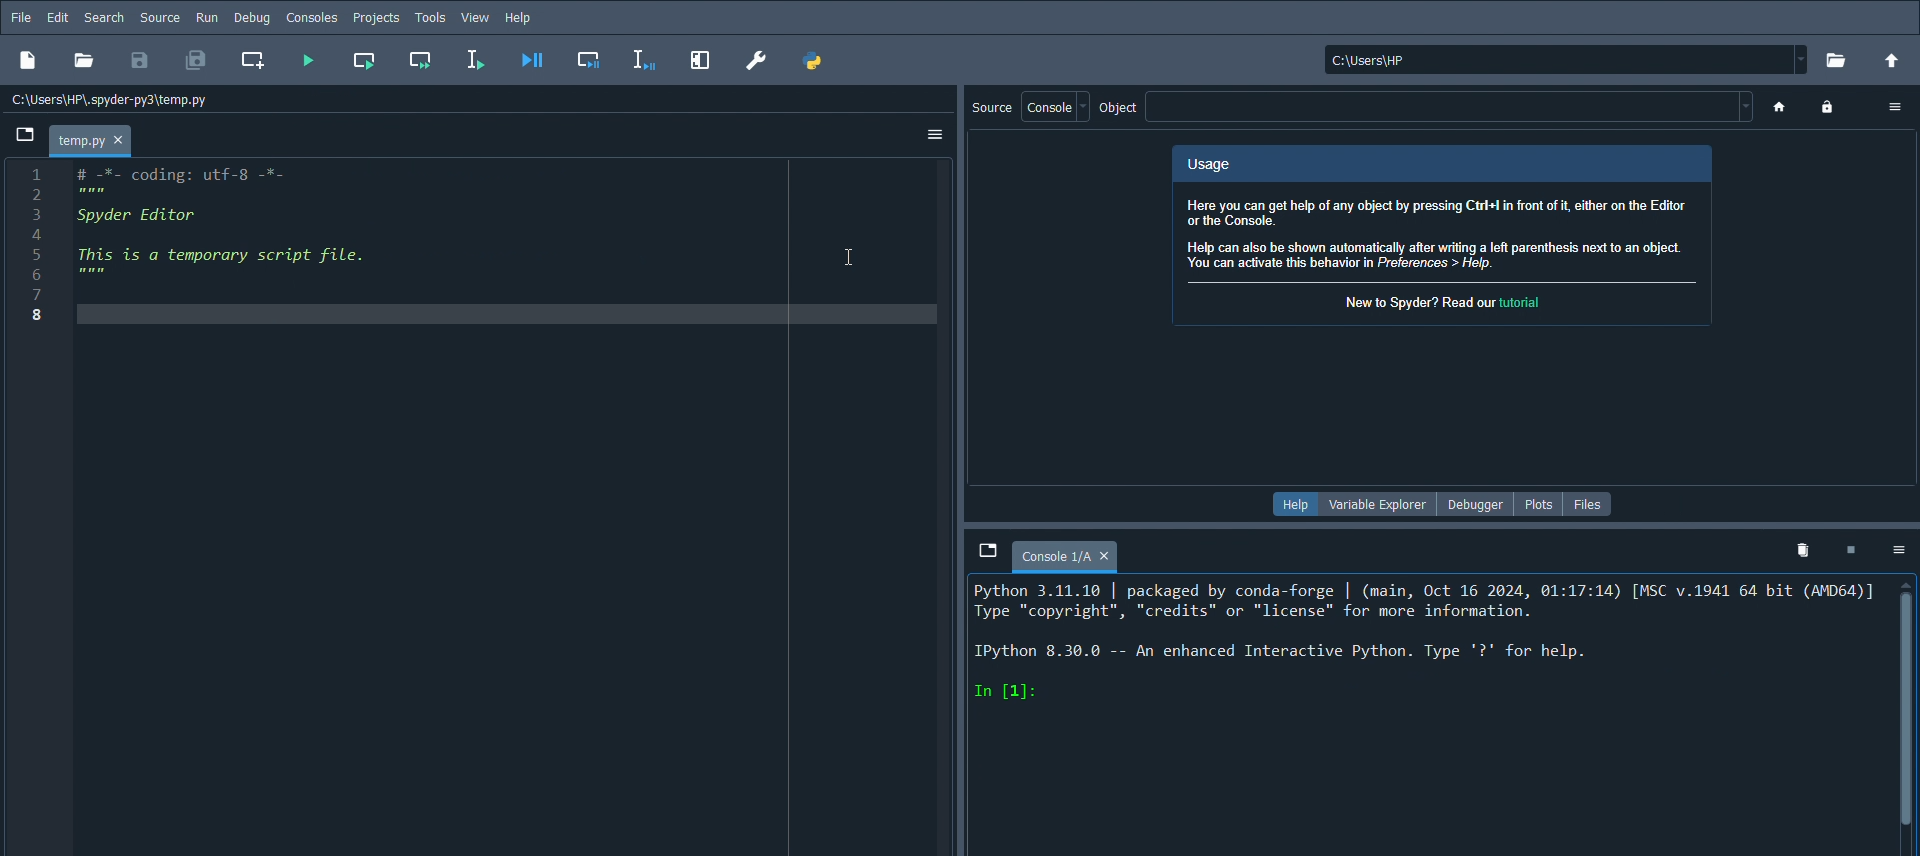  What do you see at coordinates (1438, 164) in the screenshot?
I see `Usage ` at bounding box center [1438, 164].